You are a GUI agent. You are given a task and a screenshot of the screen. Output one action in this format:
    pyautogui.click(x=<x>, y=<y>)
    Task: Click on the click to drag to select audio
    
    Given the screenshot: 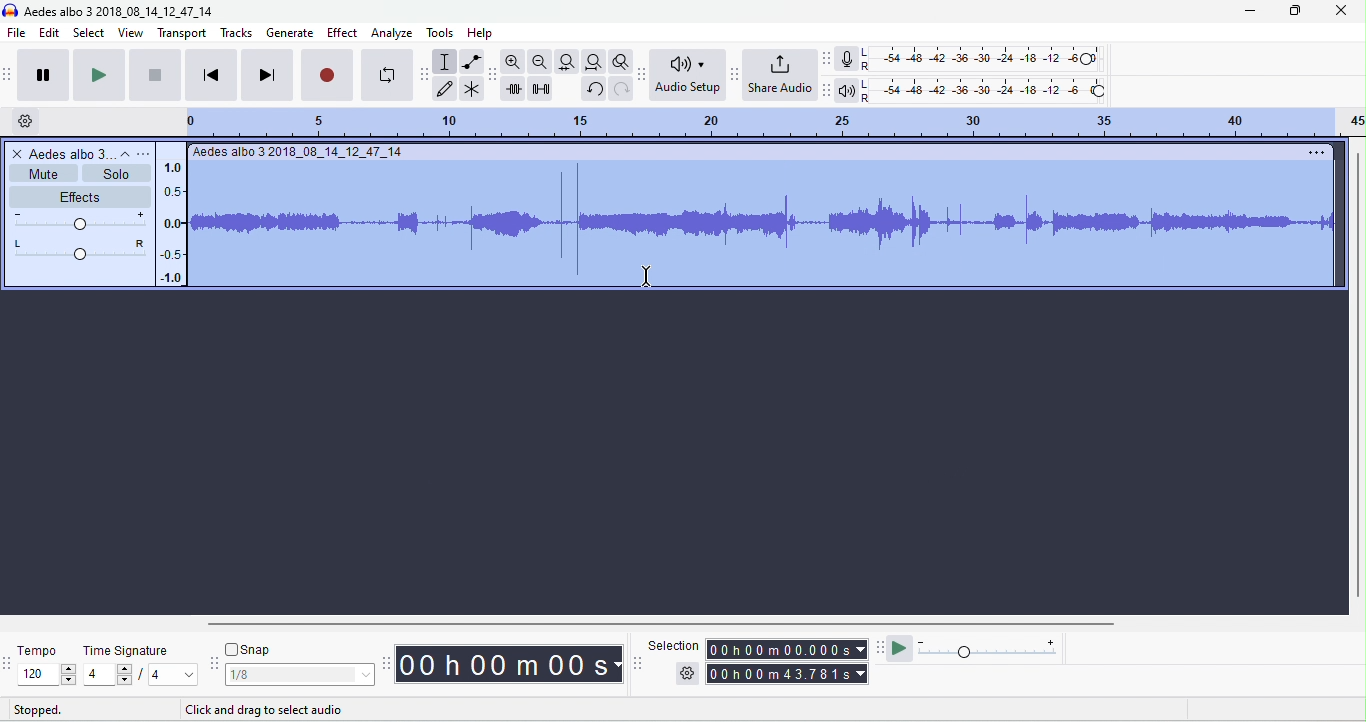 What is the action you would take?
    pyautogui.click(x=268, y=710)
    